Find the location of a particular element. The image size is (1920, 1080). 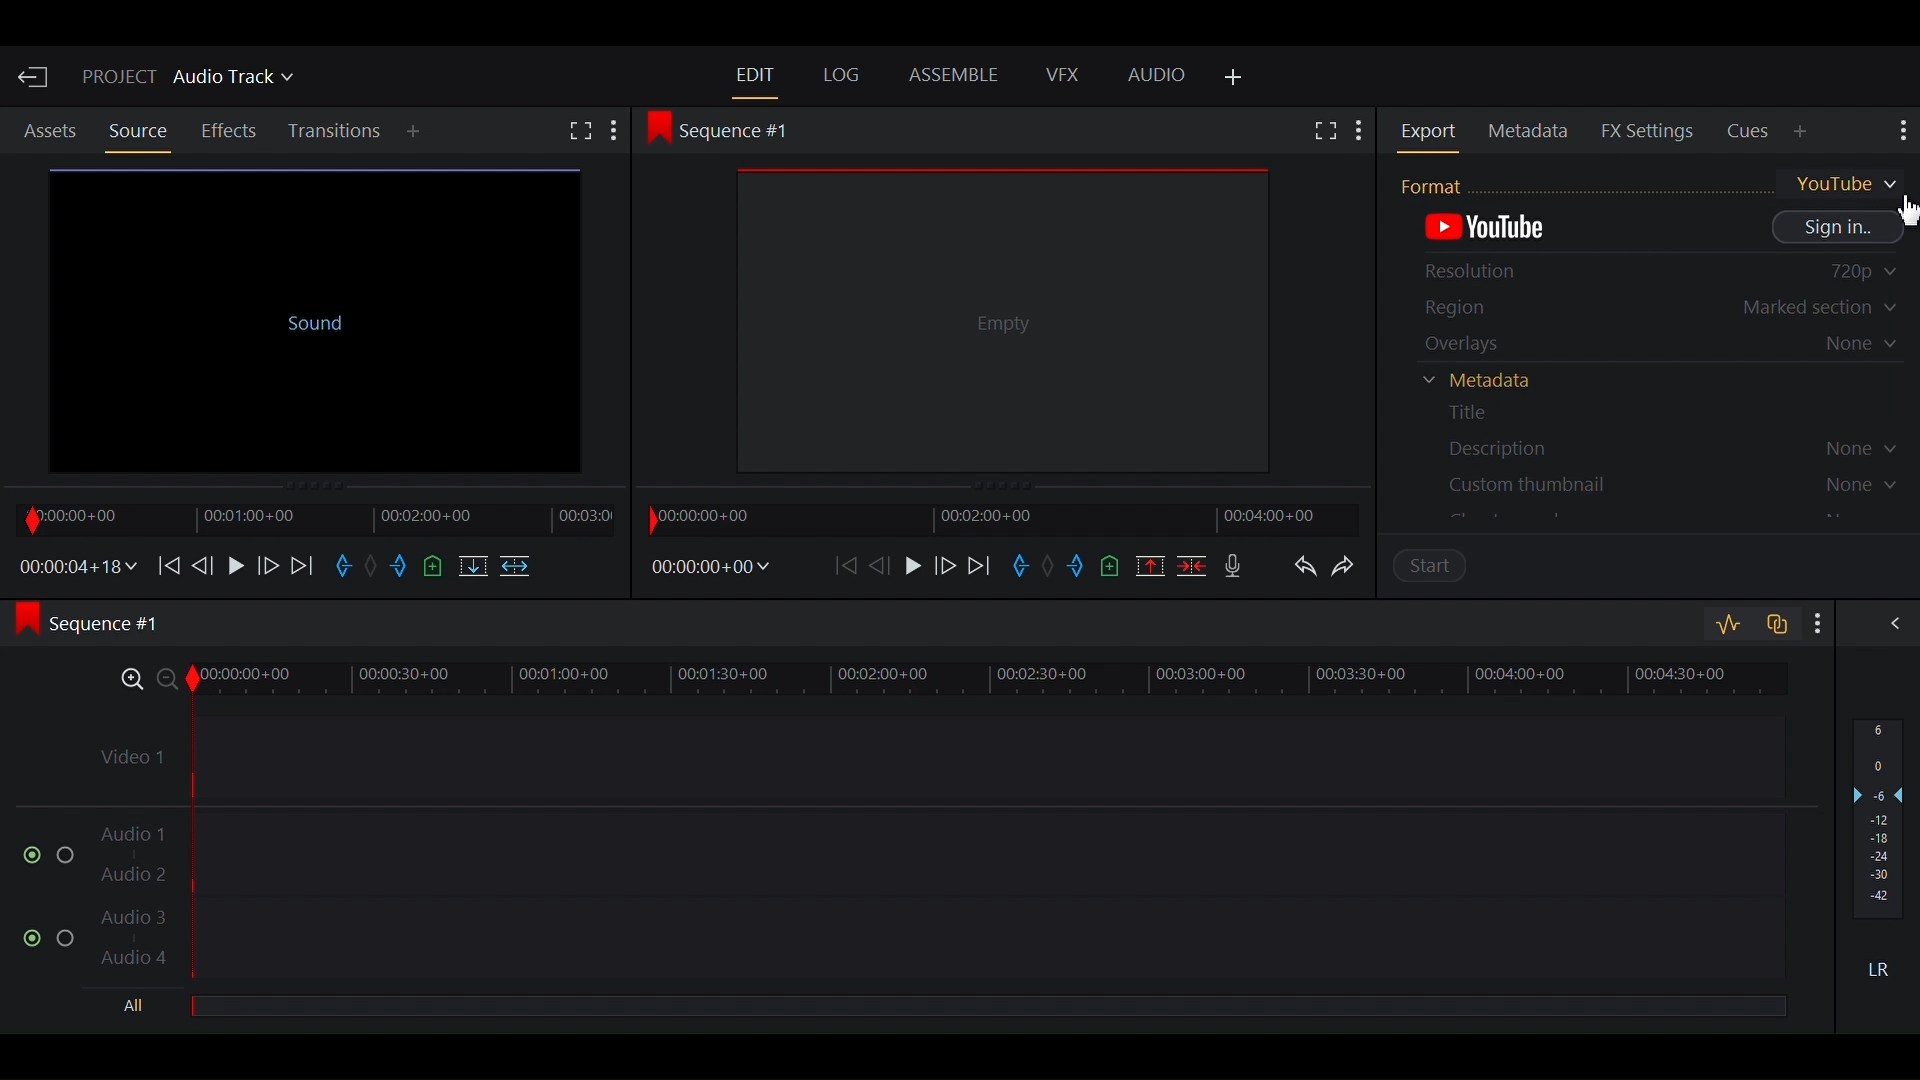

Redo is located at coordinates (1353, 571).